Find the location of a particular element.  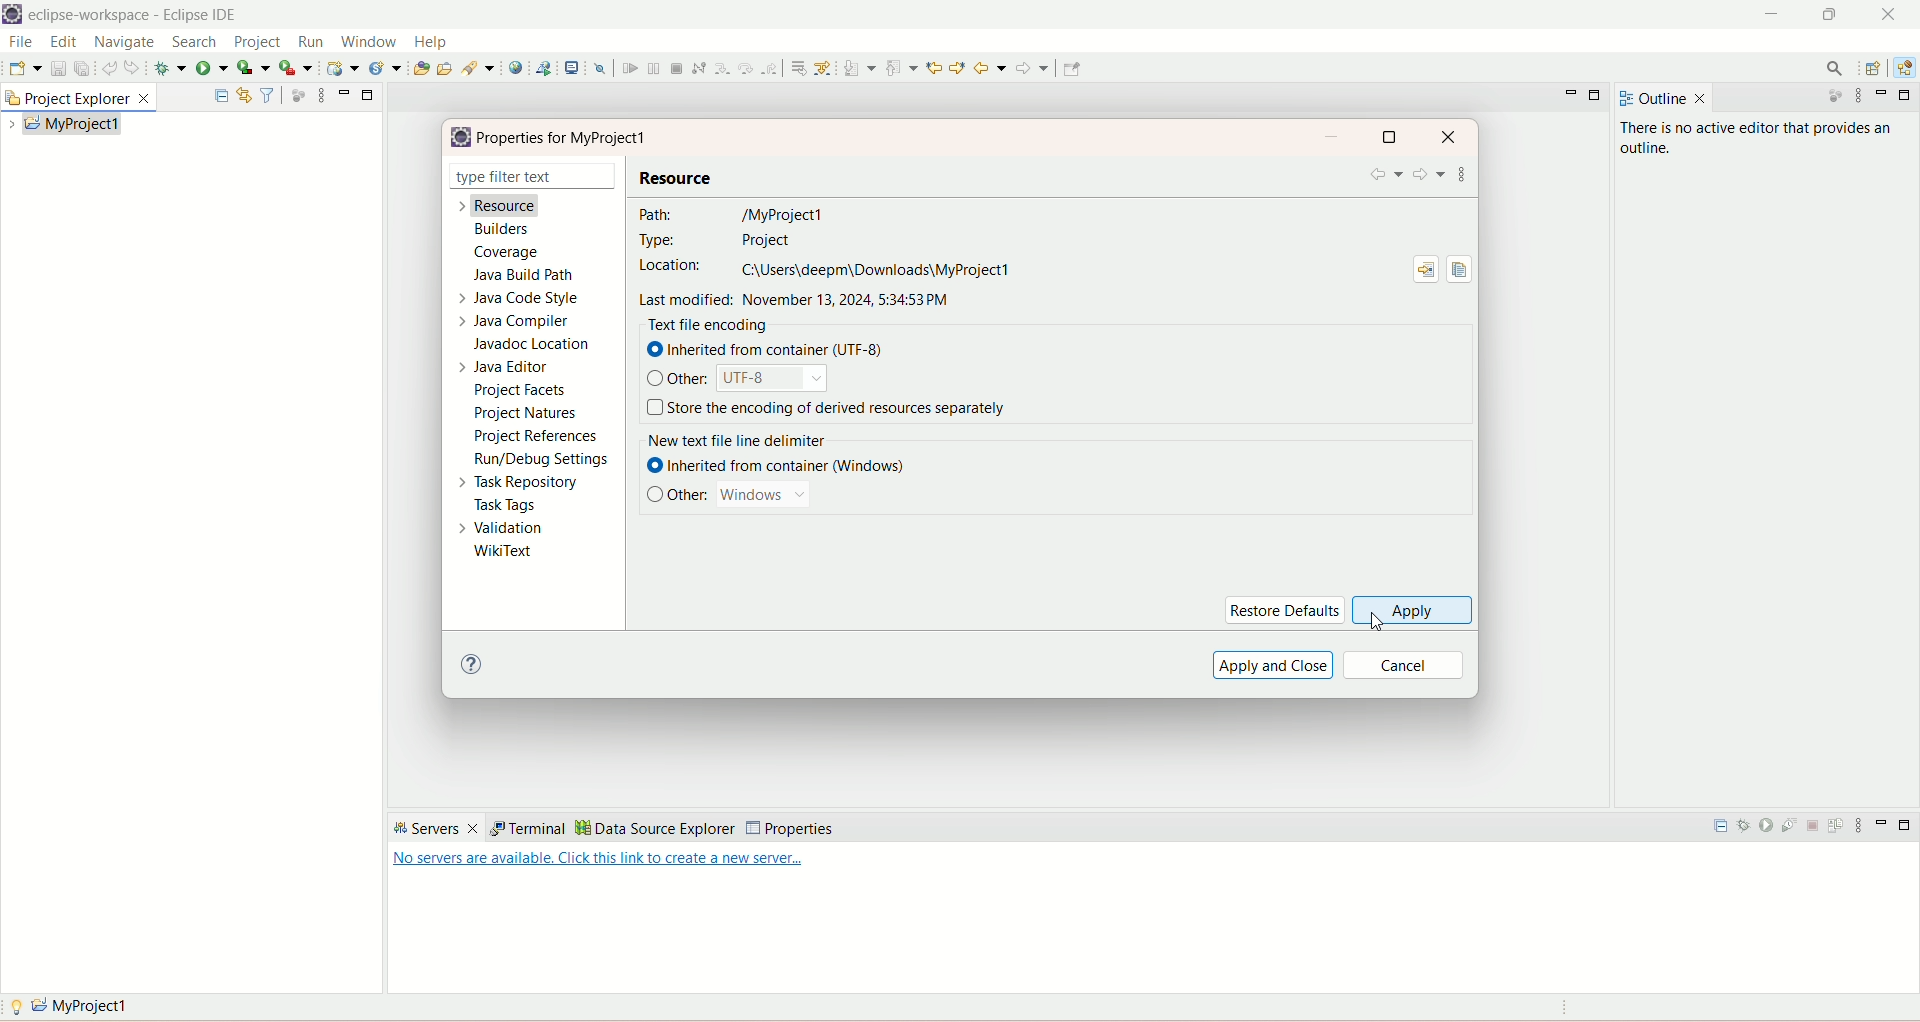

step return is located at coordinates (772, 67).